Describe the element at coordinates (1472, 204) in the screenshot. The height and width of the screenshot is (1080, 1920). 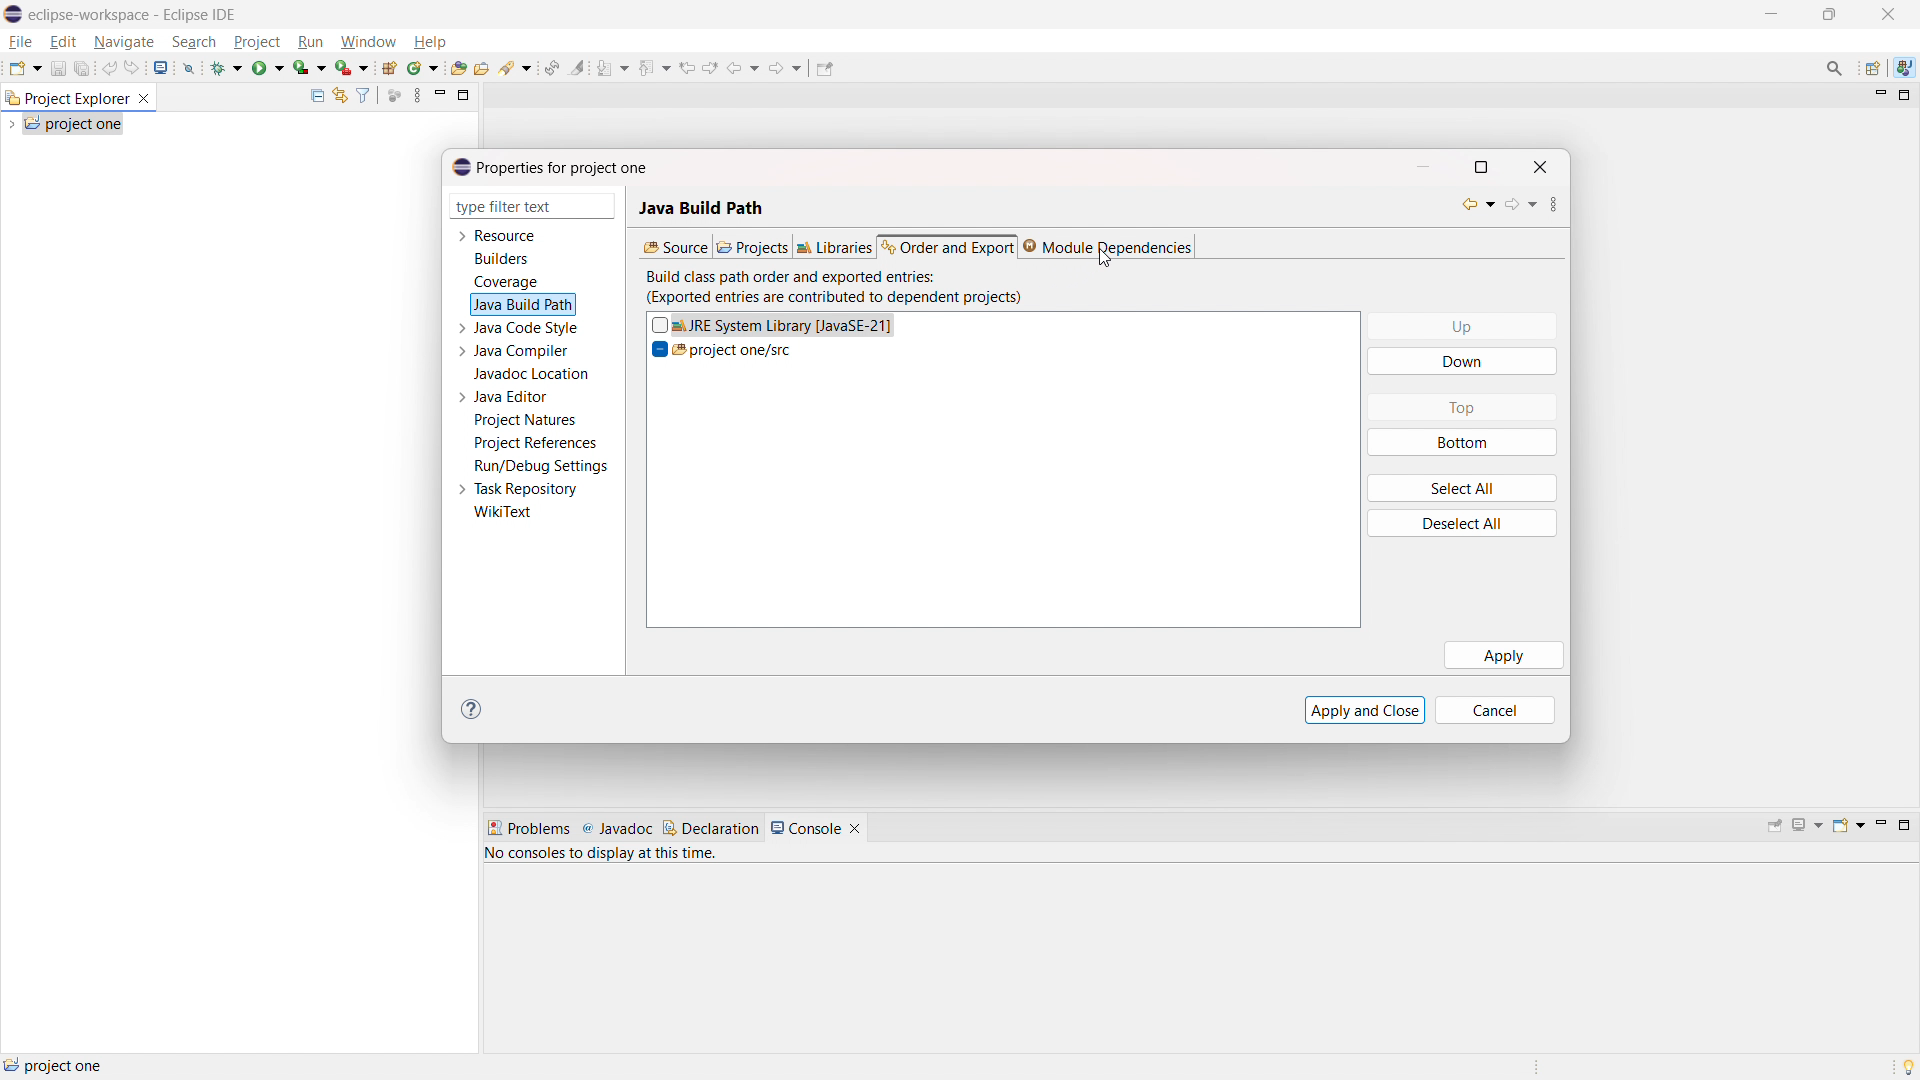
I see `back` at that location.